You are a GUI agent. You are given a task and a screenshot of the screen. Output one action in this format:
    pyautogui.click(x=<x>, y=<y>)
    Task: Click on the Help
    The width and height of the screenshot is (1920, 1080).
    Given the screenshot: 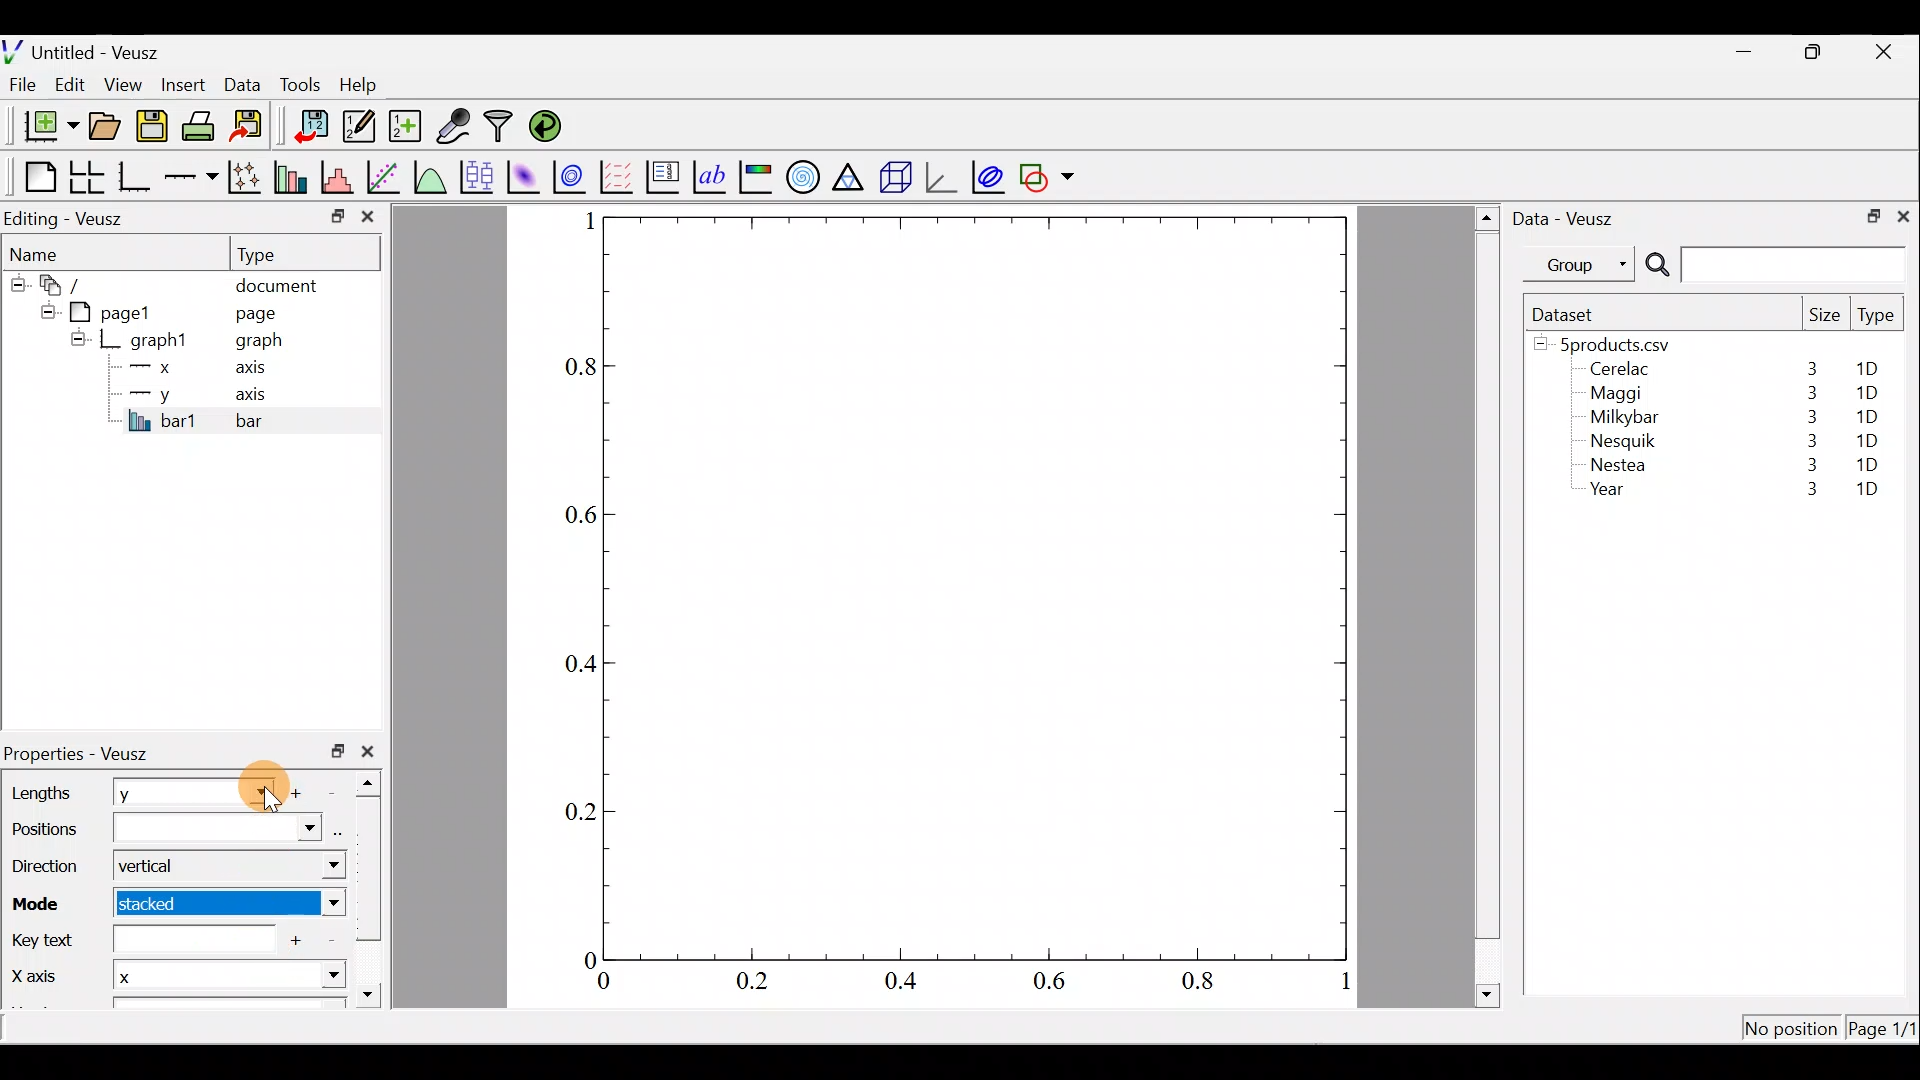 What is the action you would take?
    pyautogui.click(x=370, y=85)
    